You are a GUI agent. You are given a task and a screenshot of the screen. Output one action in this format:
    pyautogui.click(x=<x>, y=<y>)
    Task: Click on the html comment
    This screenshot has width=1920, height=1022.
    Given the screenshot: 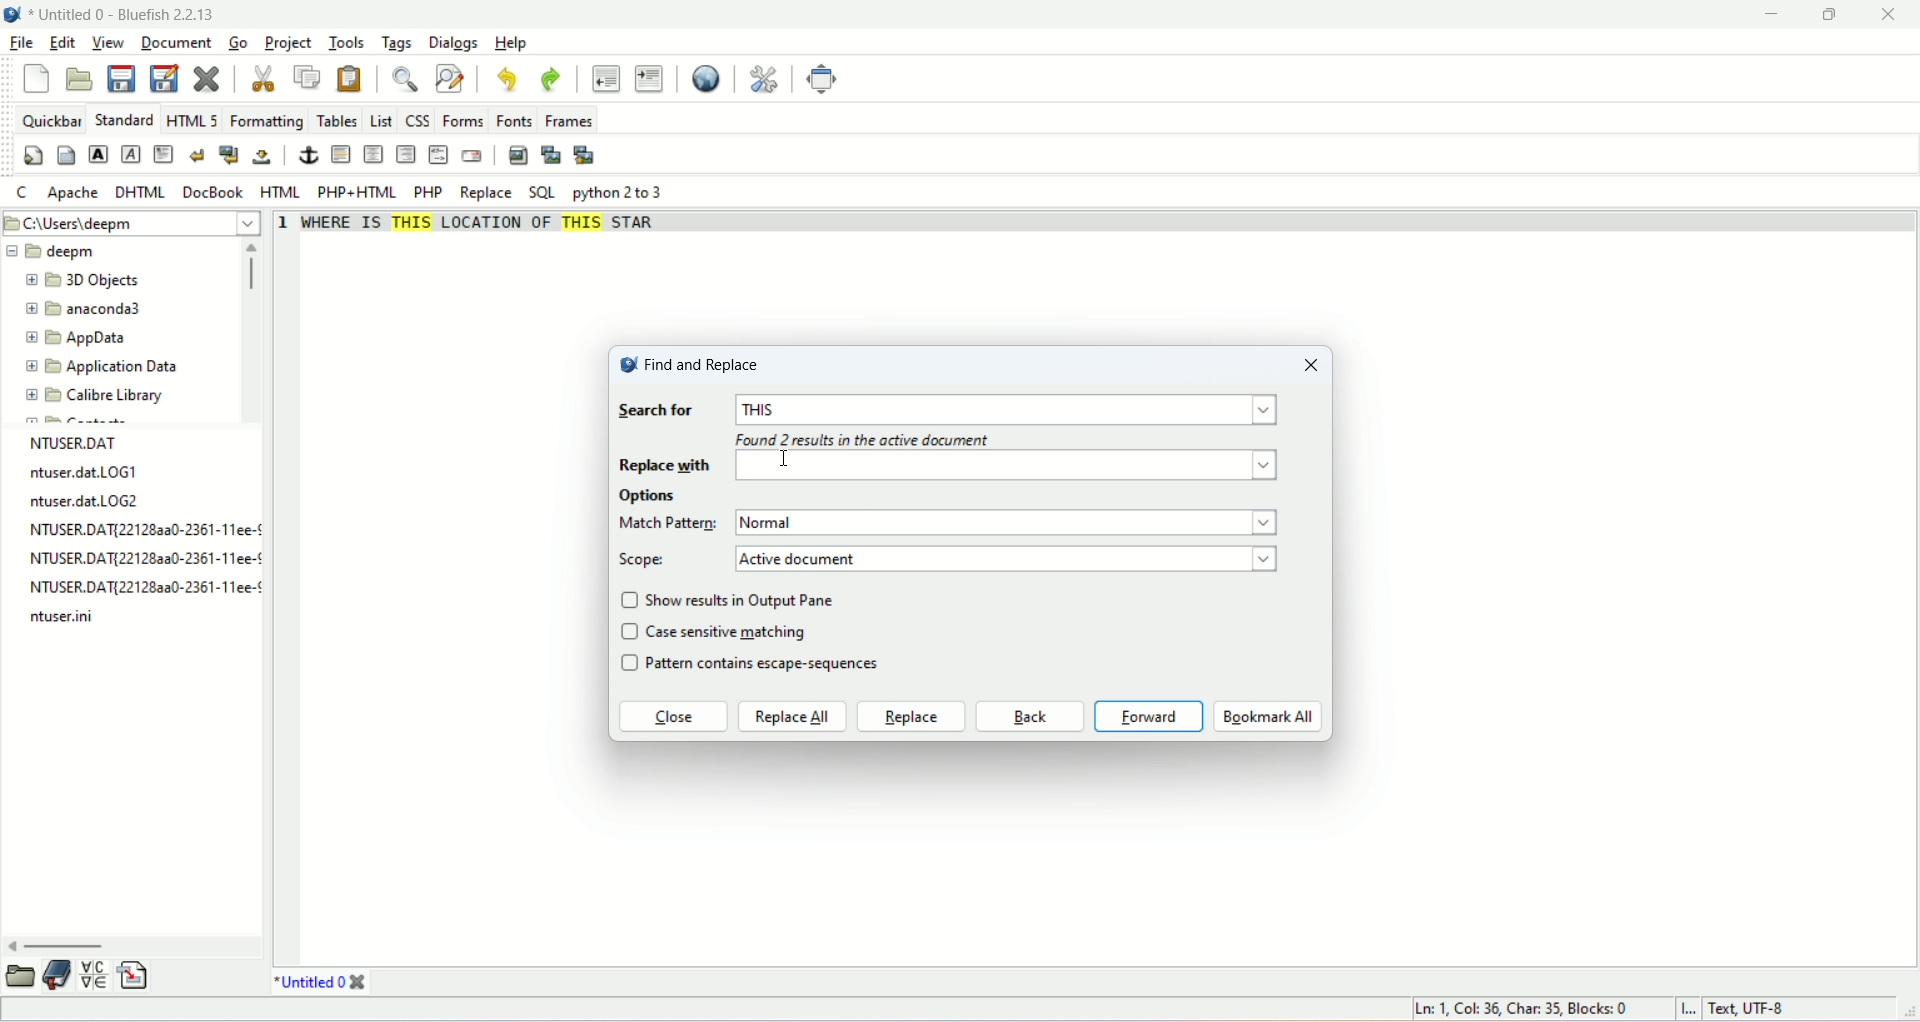 What is the action you would take?
    pyautogui.click(x=439, y=156)
    